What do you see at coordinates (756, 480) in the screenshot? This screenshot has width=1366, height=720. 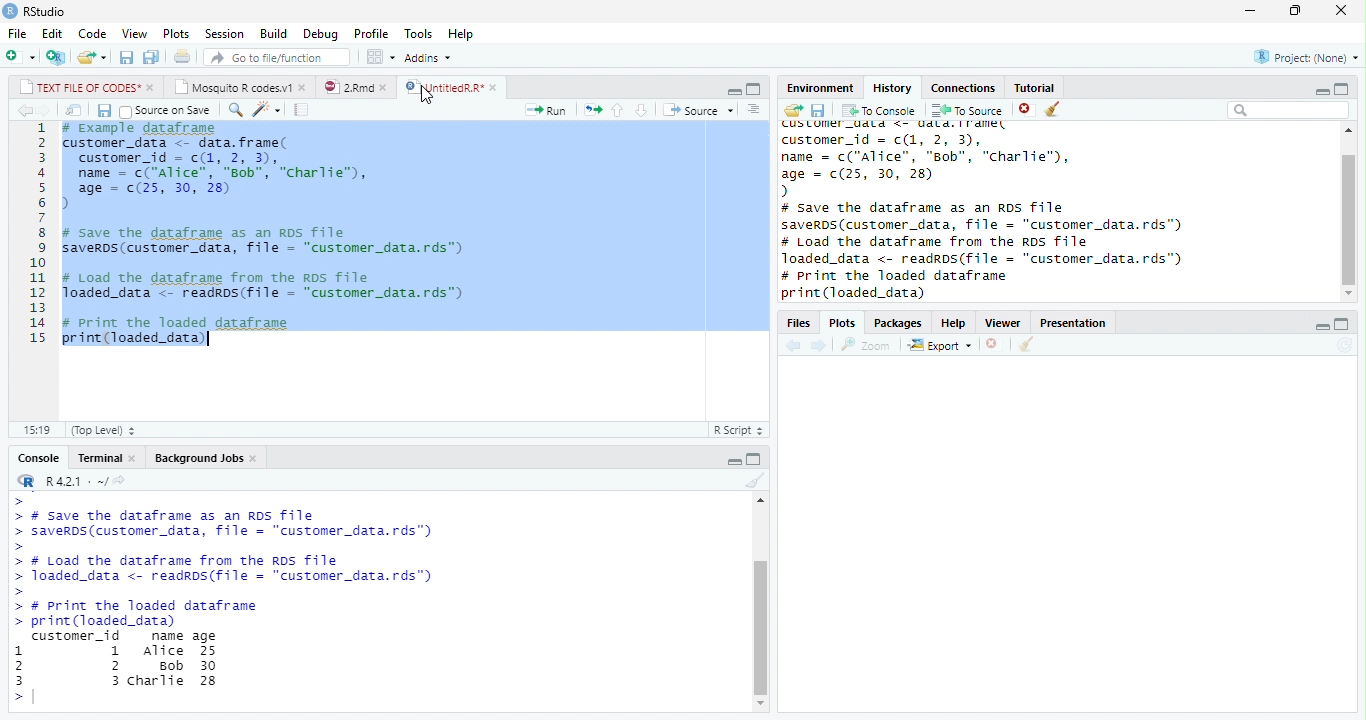 I see `clear` at bounding box center [756, 480].